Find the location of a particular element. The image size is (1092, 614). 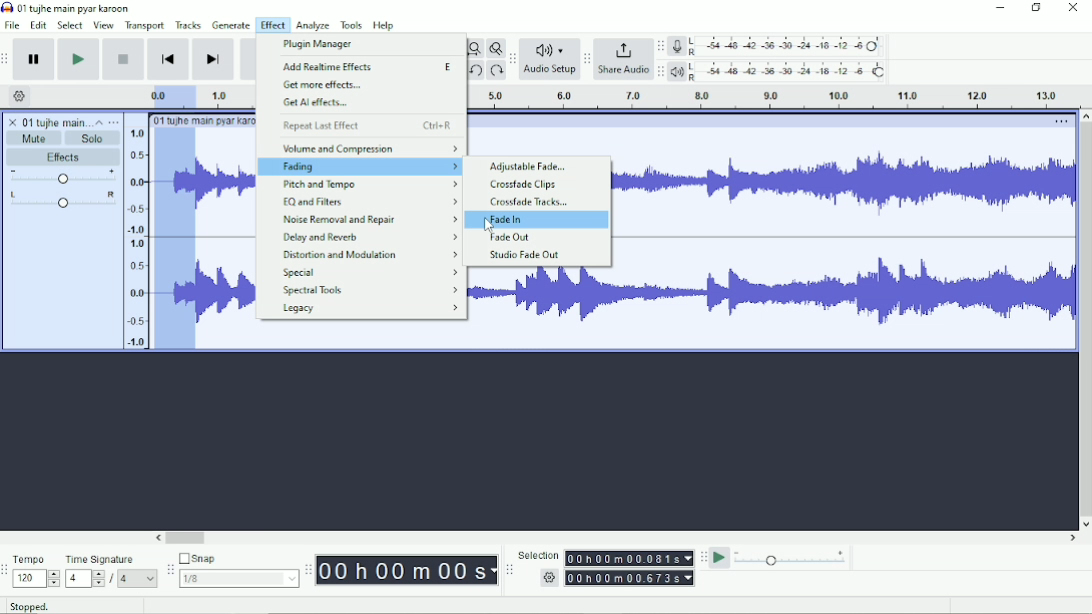

01 tujhe main pyar karoon is located at coordinates (205, 120).